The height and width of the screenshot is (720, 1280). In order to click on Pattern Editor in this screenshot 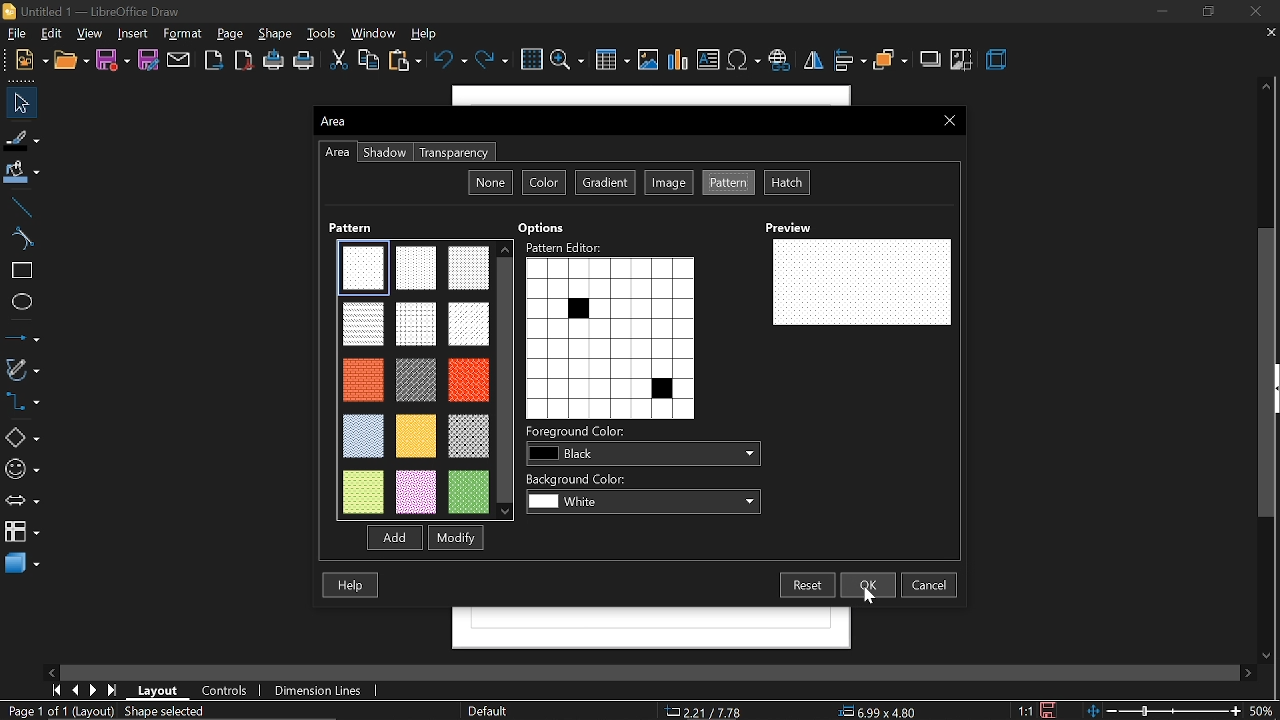, I will do `click(564, 246)`.